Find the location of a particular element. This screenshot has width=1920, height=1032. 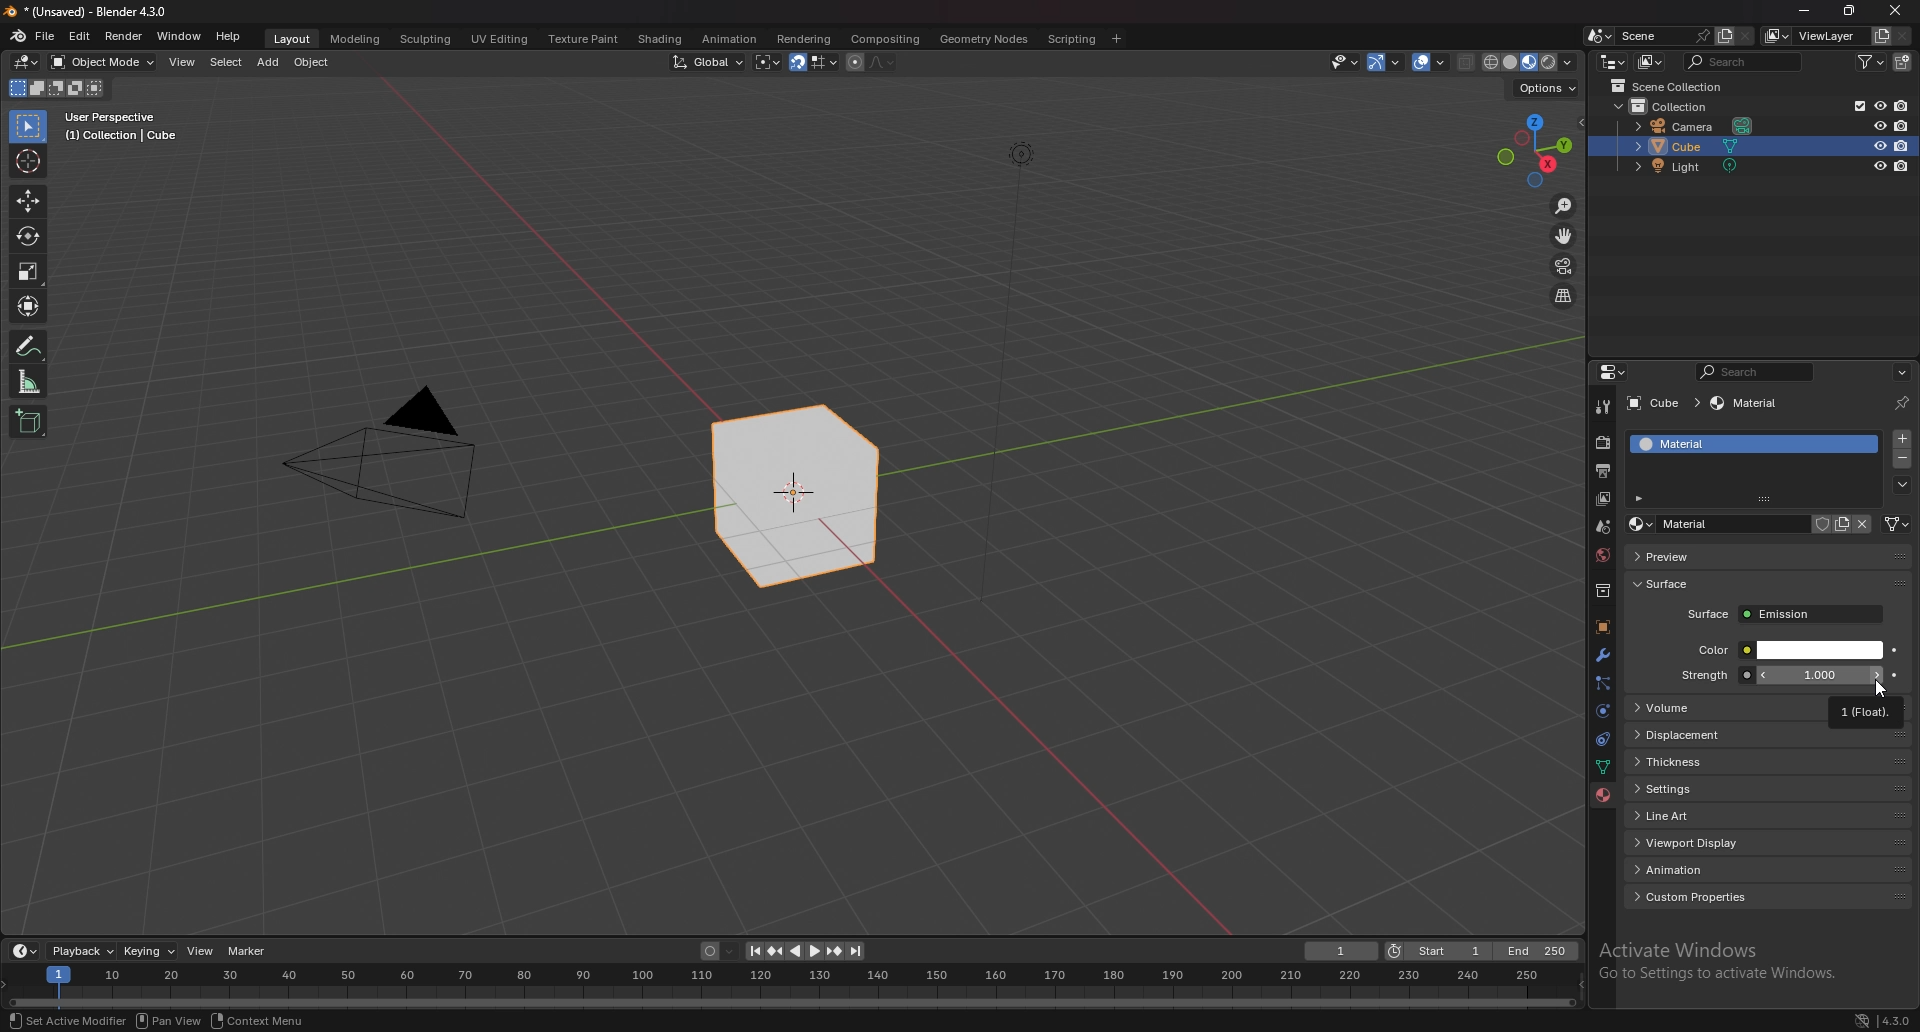

add material is located at coordinates (1903, 438).